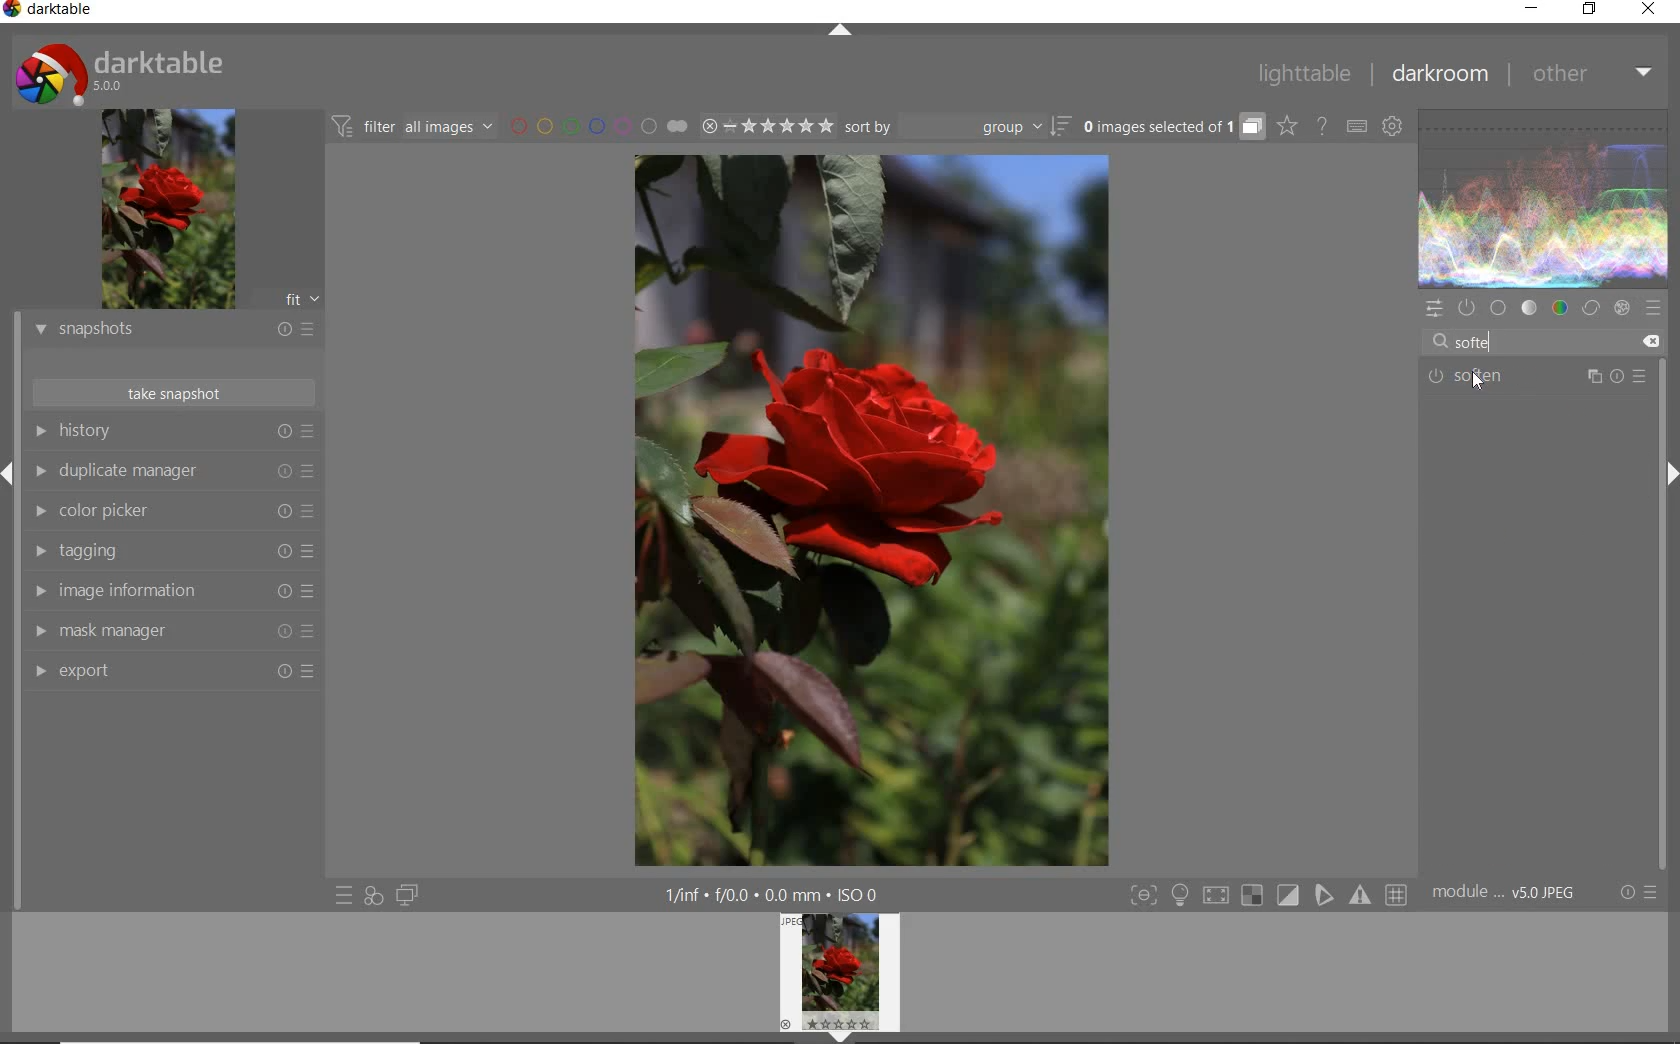  Describe the element at coordinates (1590, 309) in the screenshot. I see `correct` at that location.